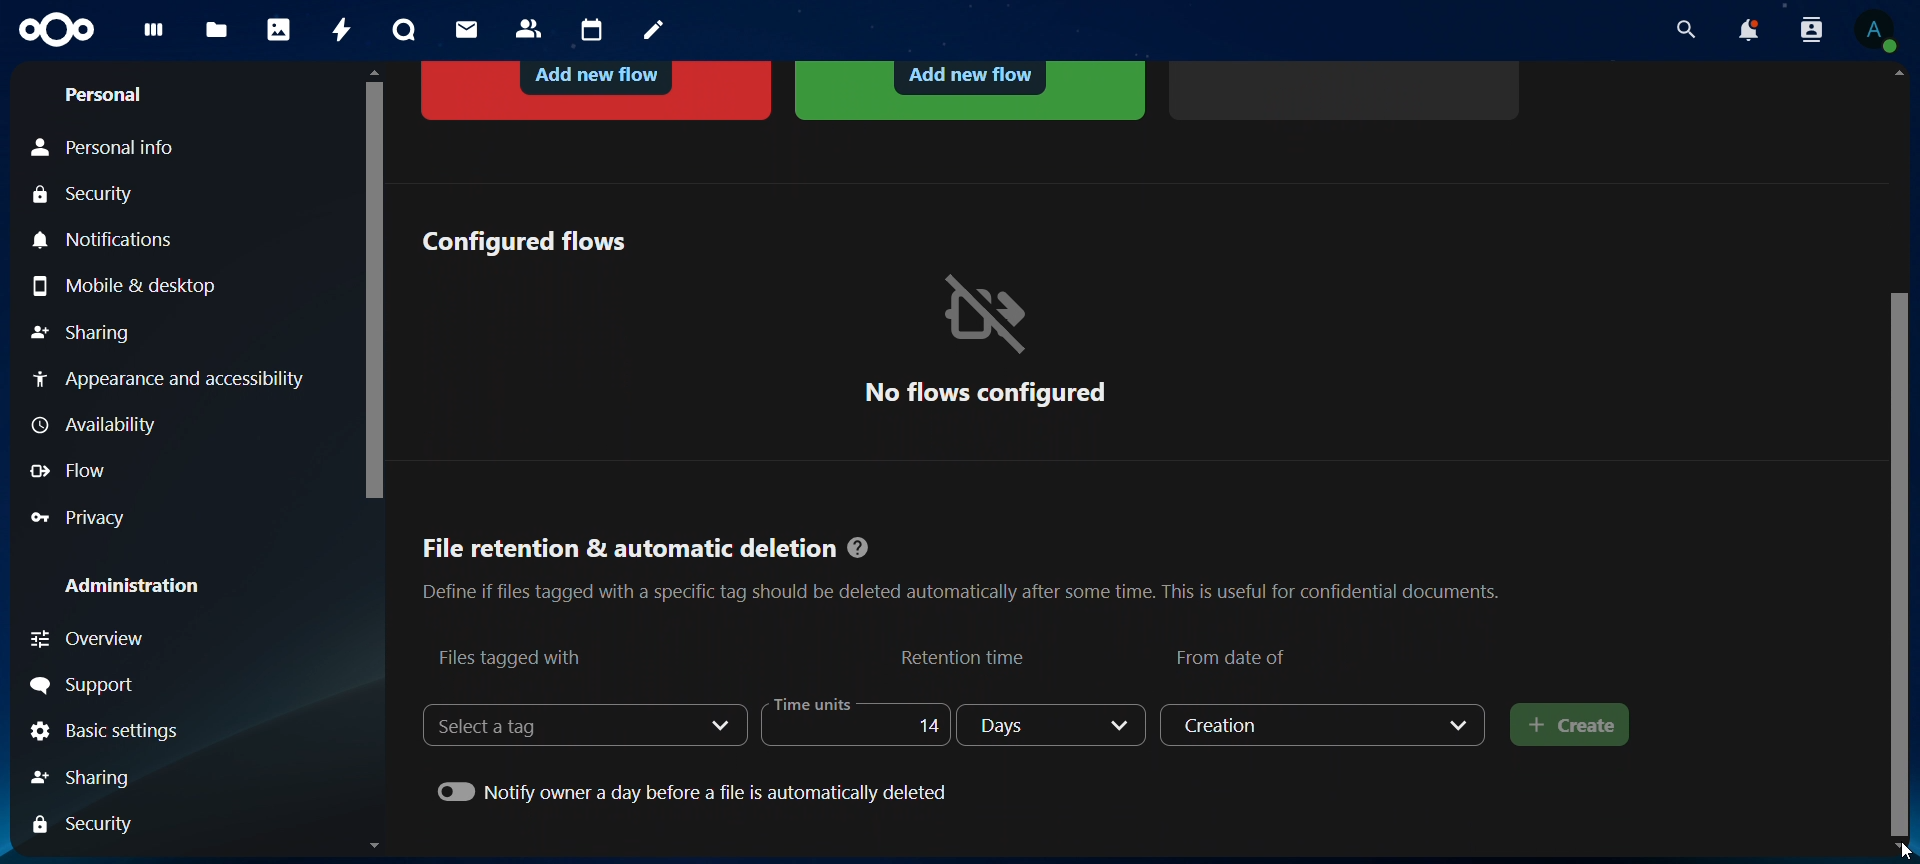  I want to click on files tagged with, so click(512, 657).